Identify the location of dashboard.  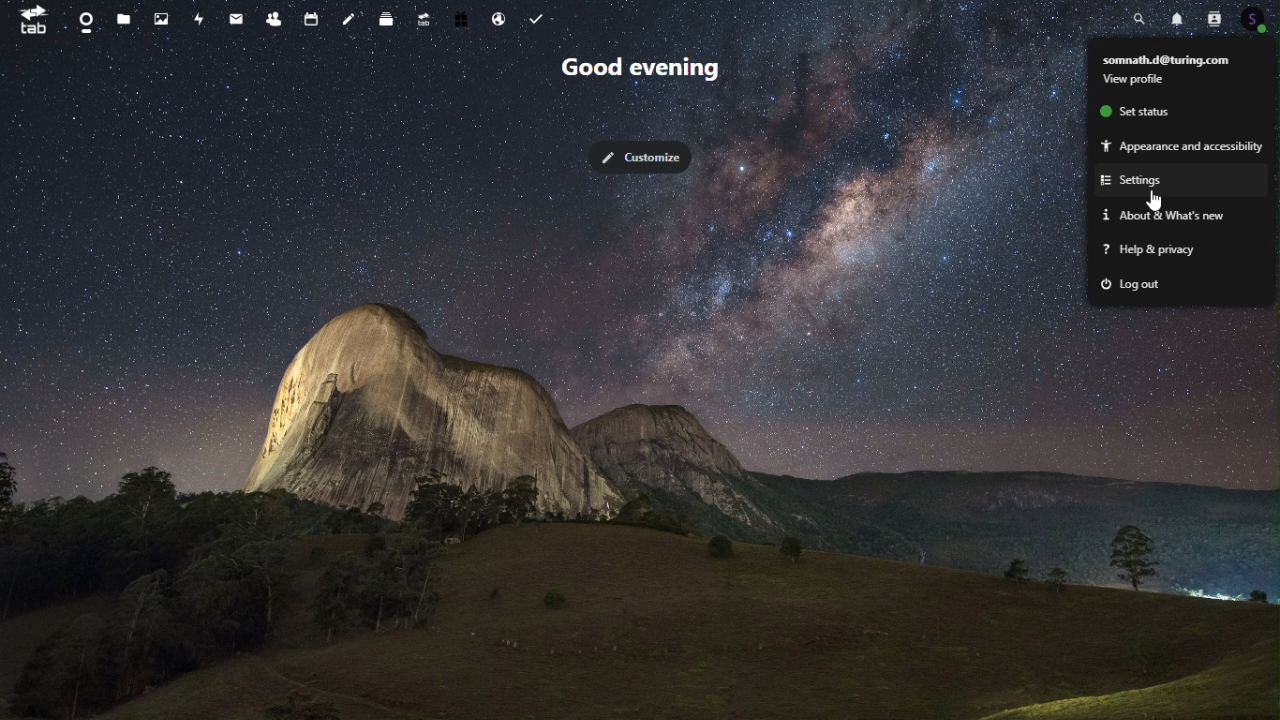
(85, 22).